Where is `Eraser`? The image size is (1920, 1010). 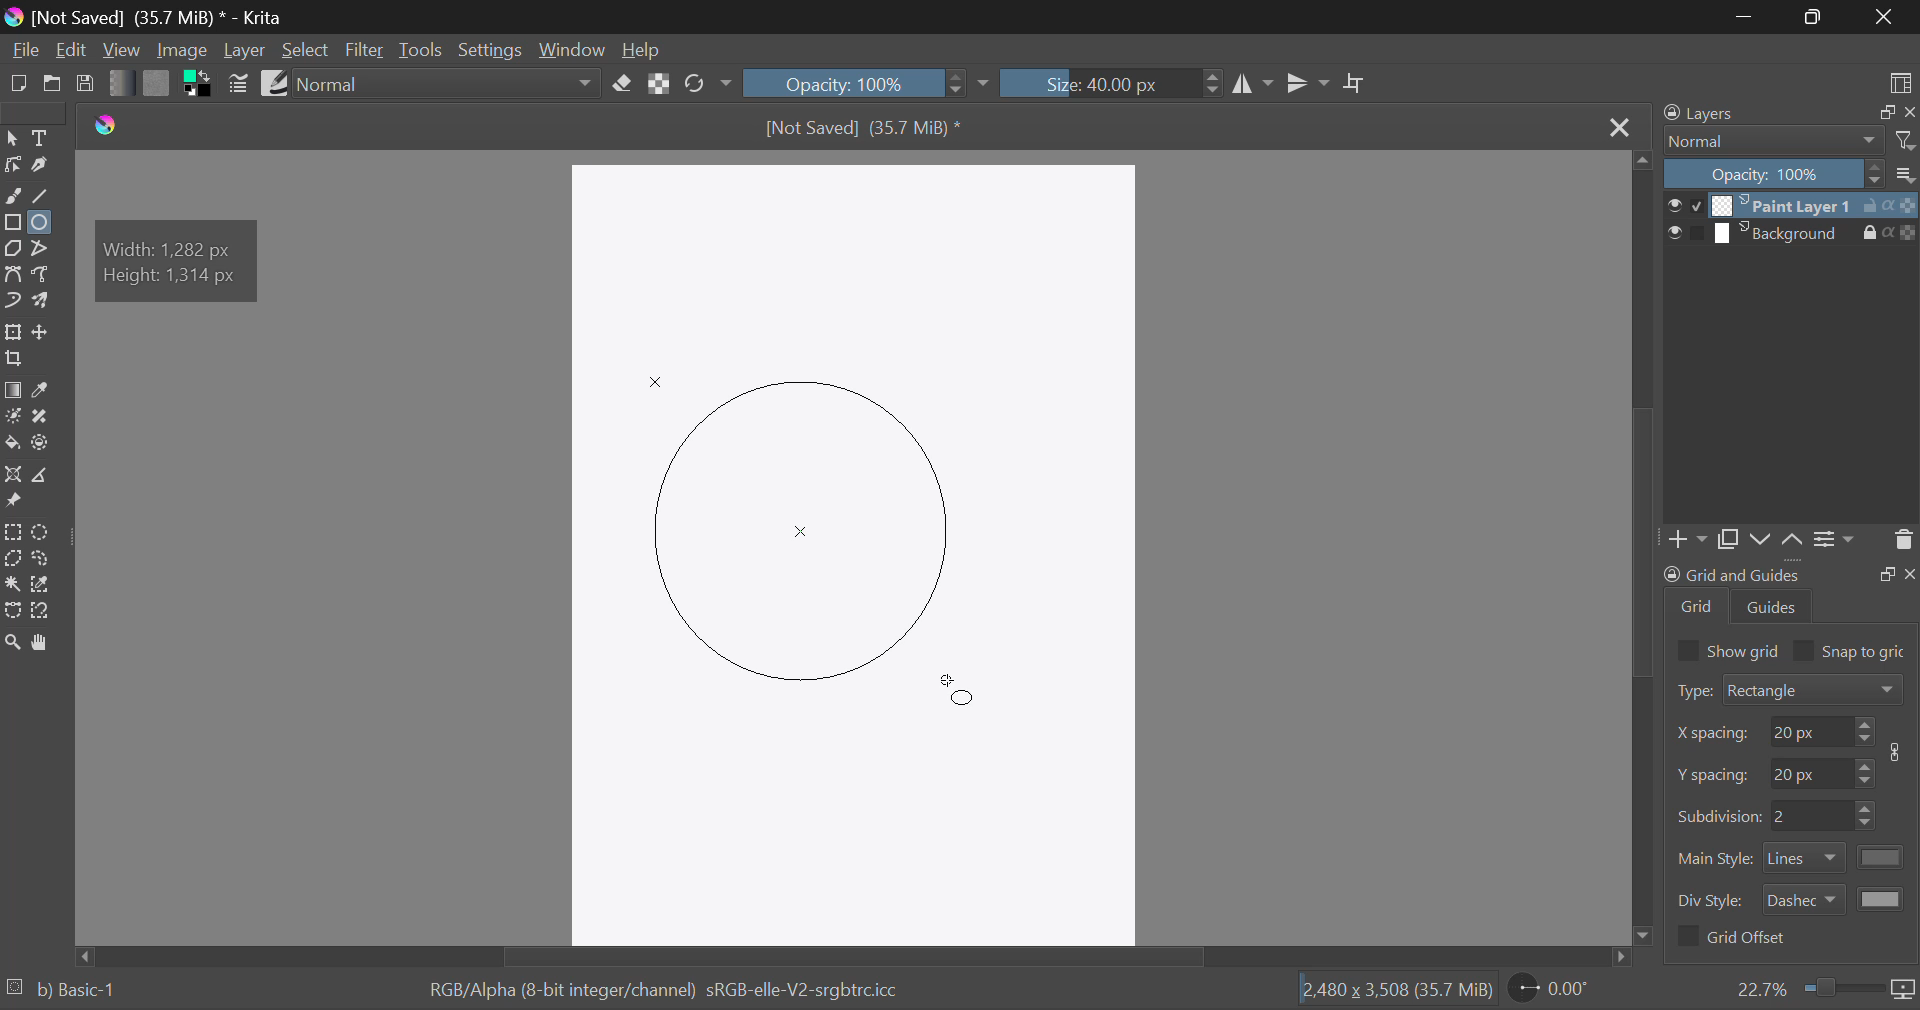
Eraser is located at coordinates (624, 84).